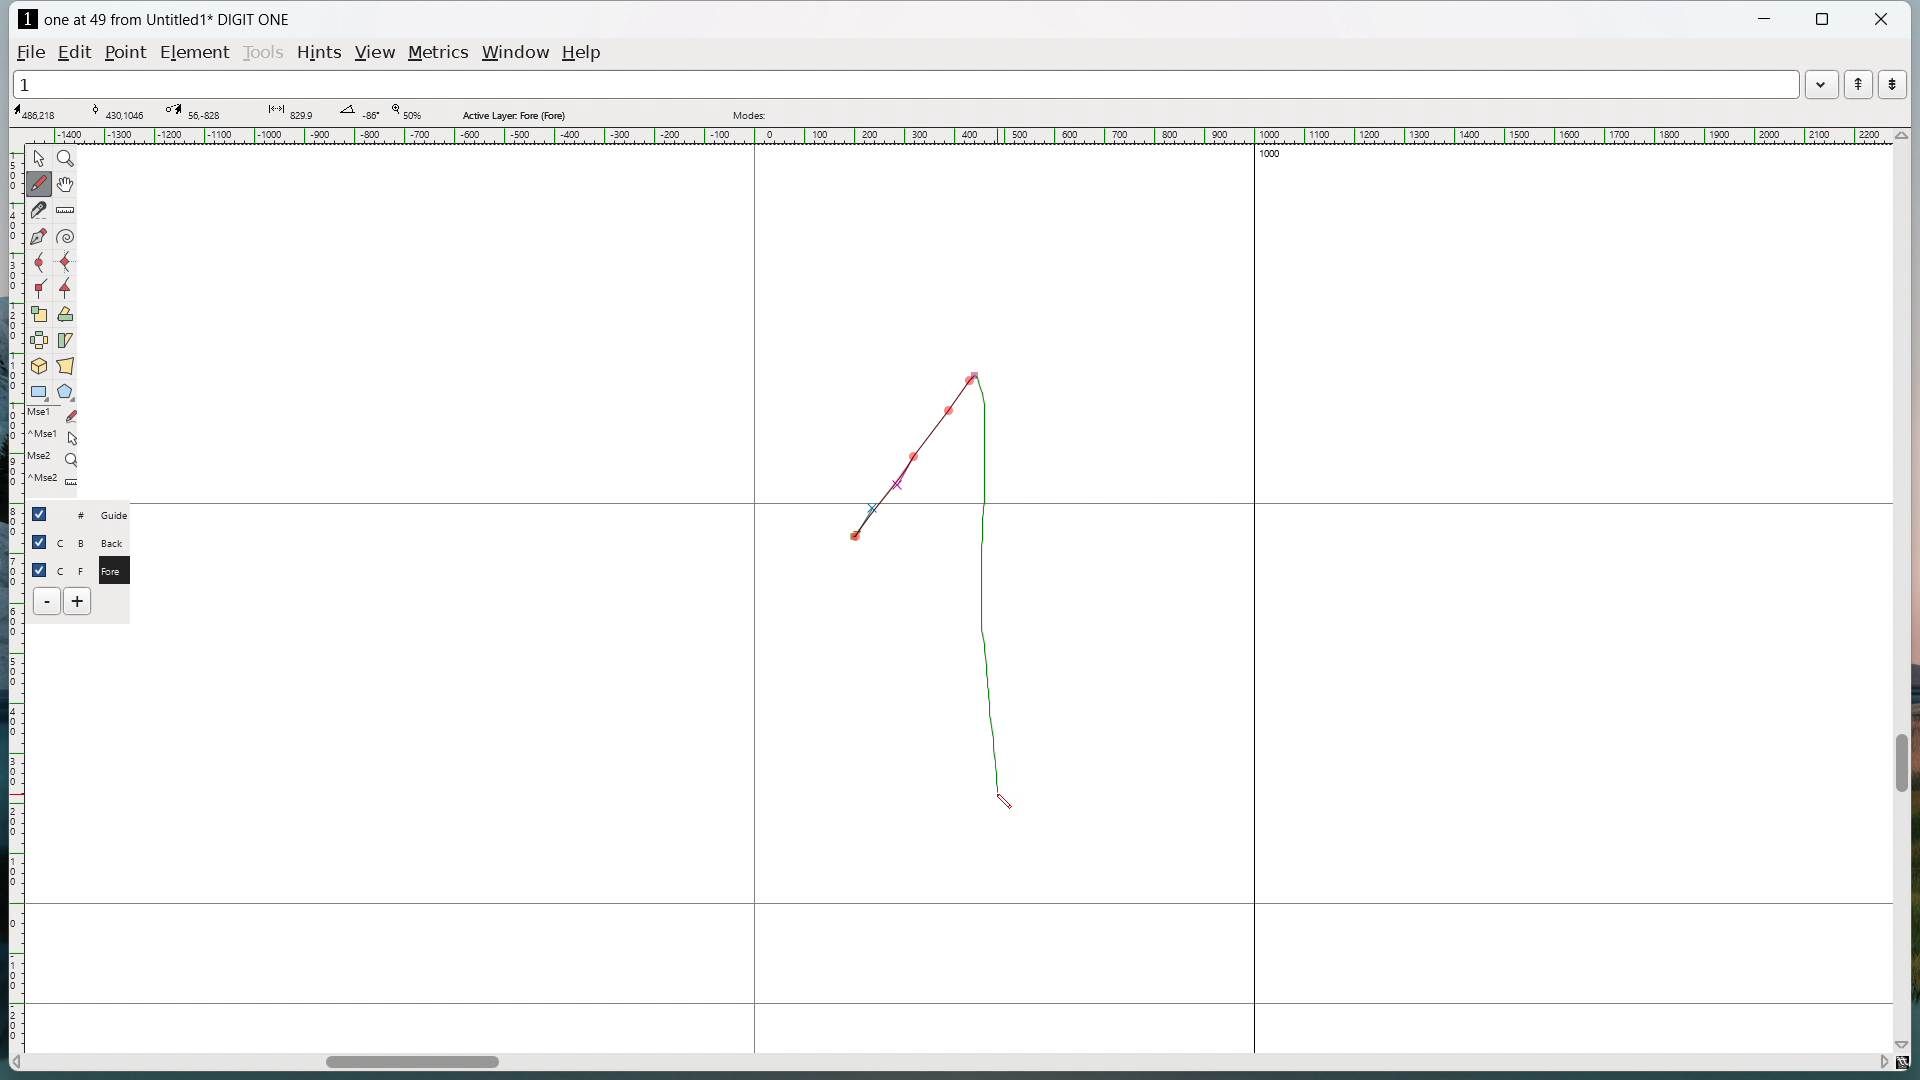  What do you see at coordinates (93, 540) in the screenshot?
I see `C B Back` at bounding box center [93, 540].